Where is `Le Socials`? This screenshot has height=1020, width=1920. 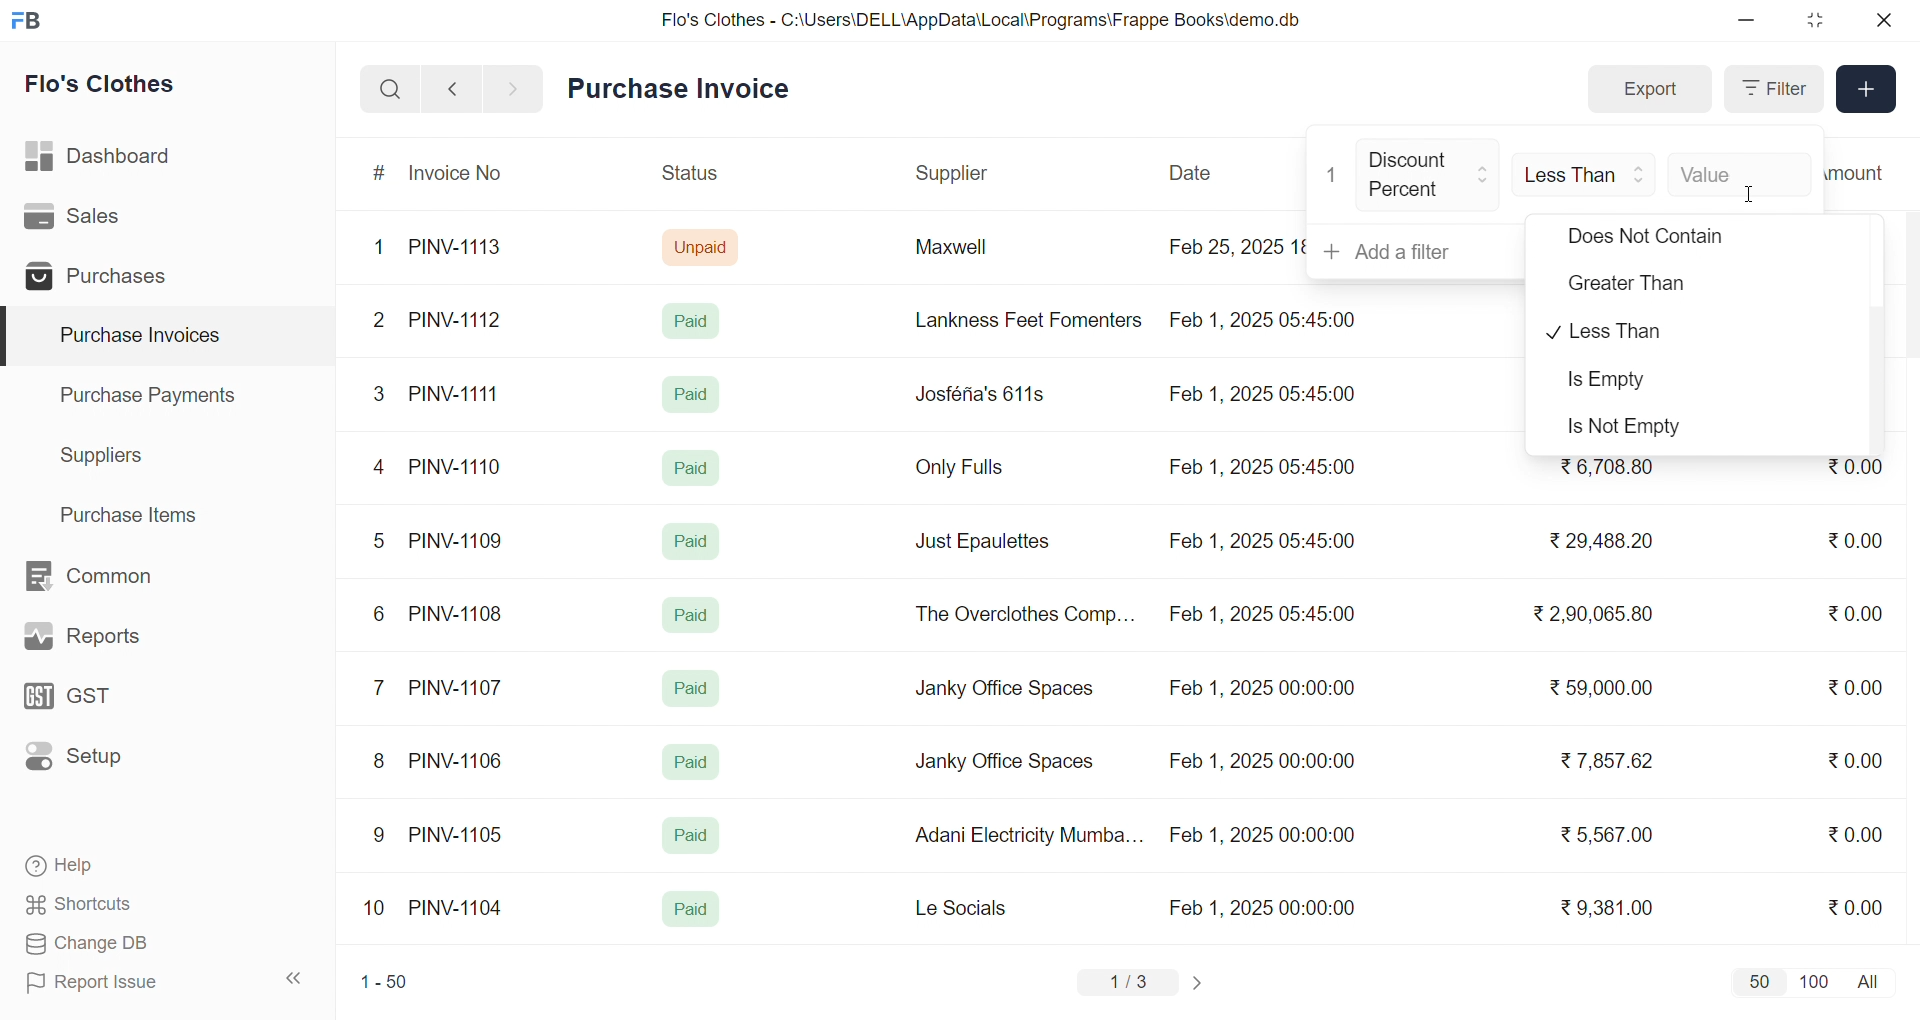
Le Socials is located at coordinates (978, 907).